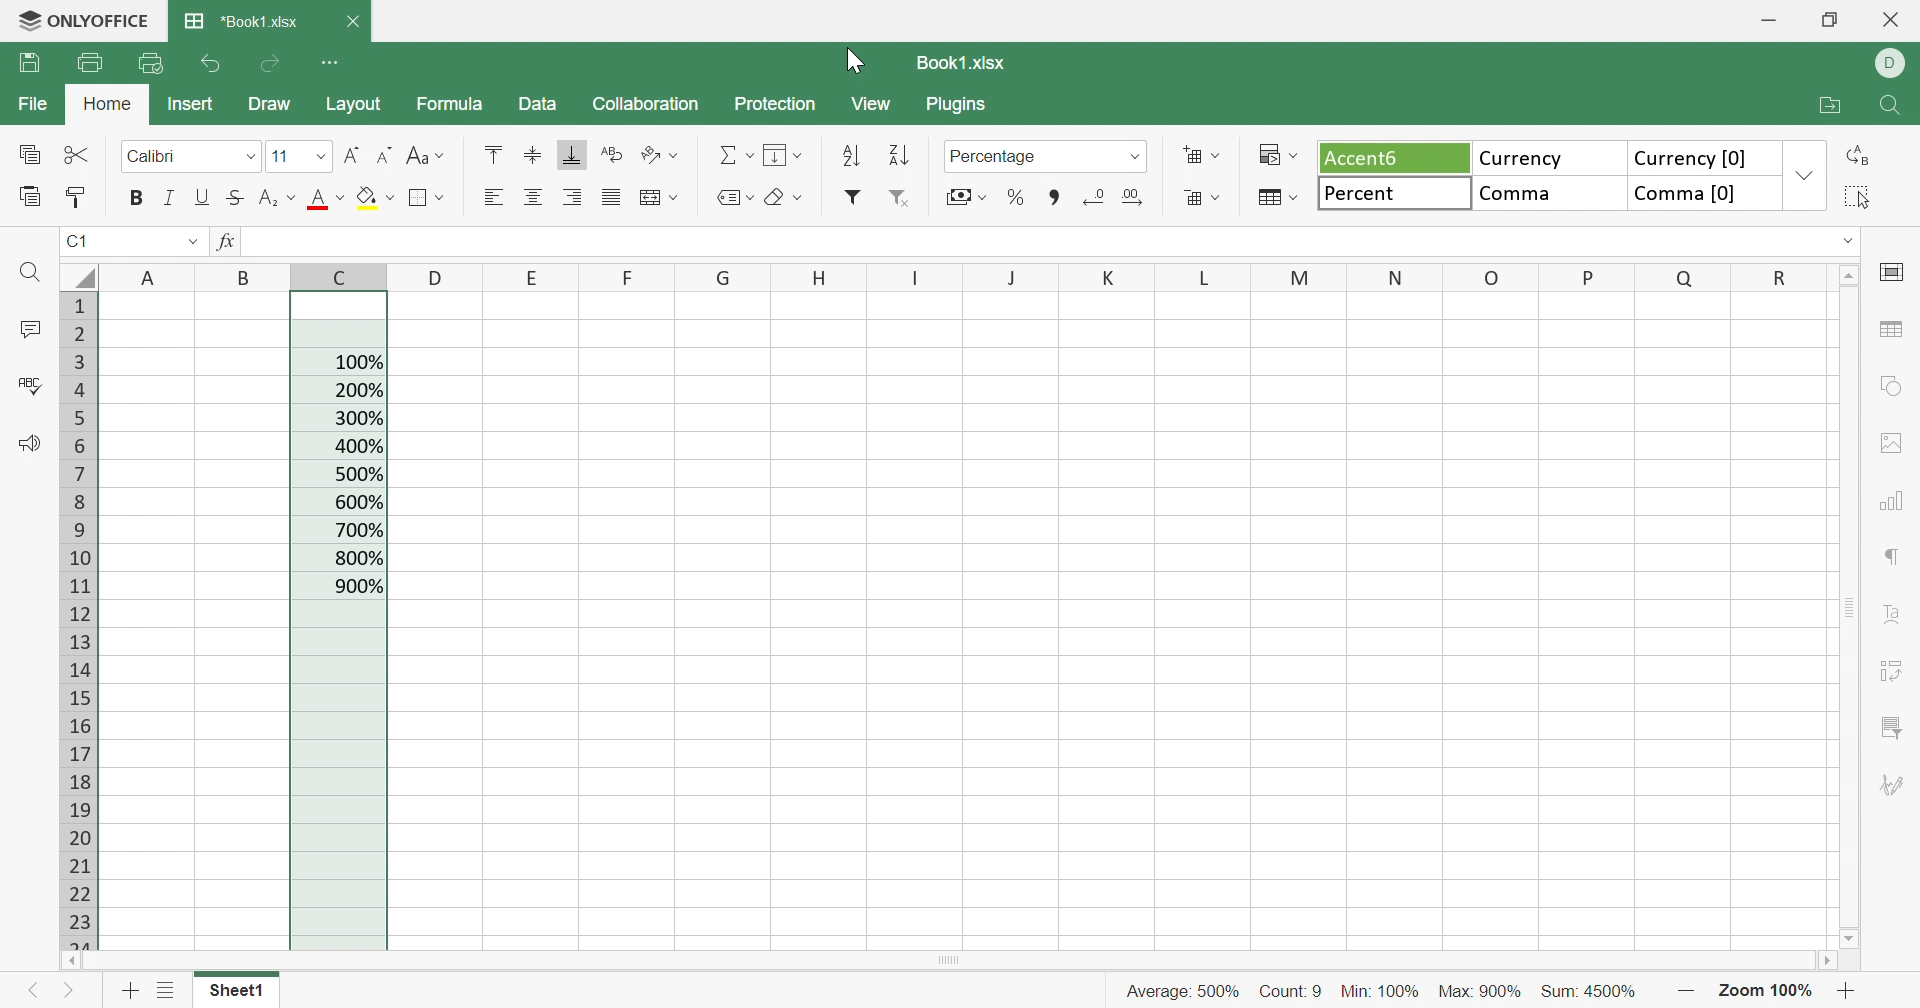  What do you see at coordinates (1396, 196) in the screenshot?
I see `Percent` at bounding box center [1396, 196].